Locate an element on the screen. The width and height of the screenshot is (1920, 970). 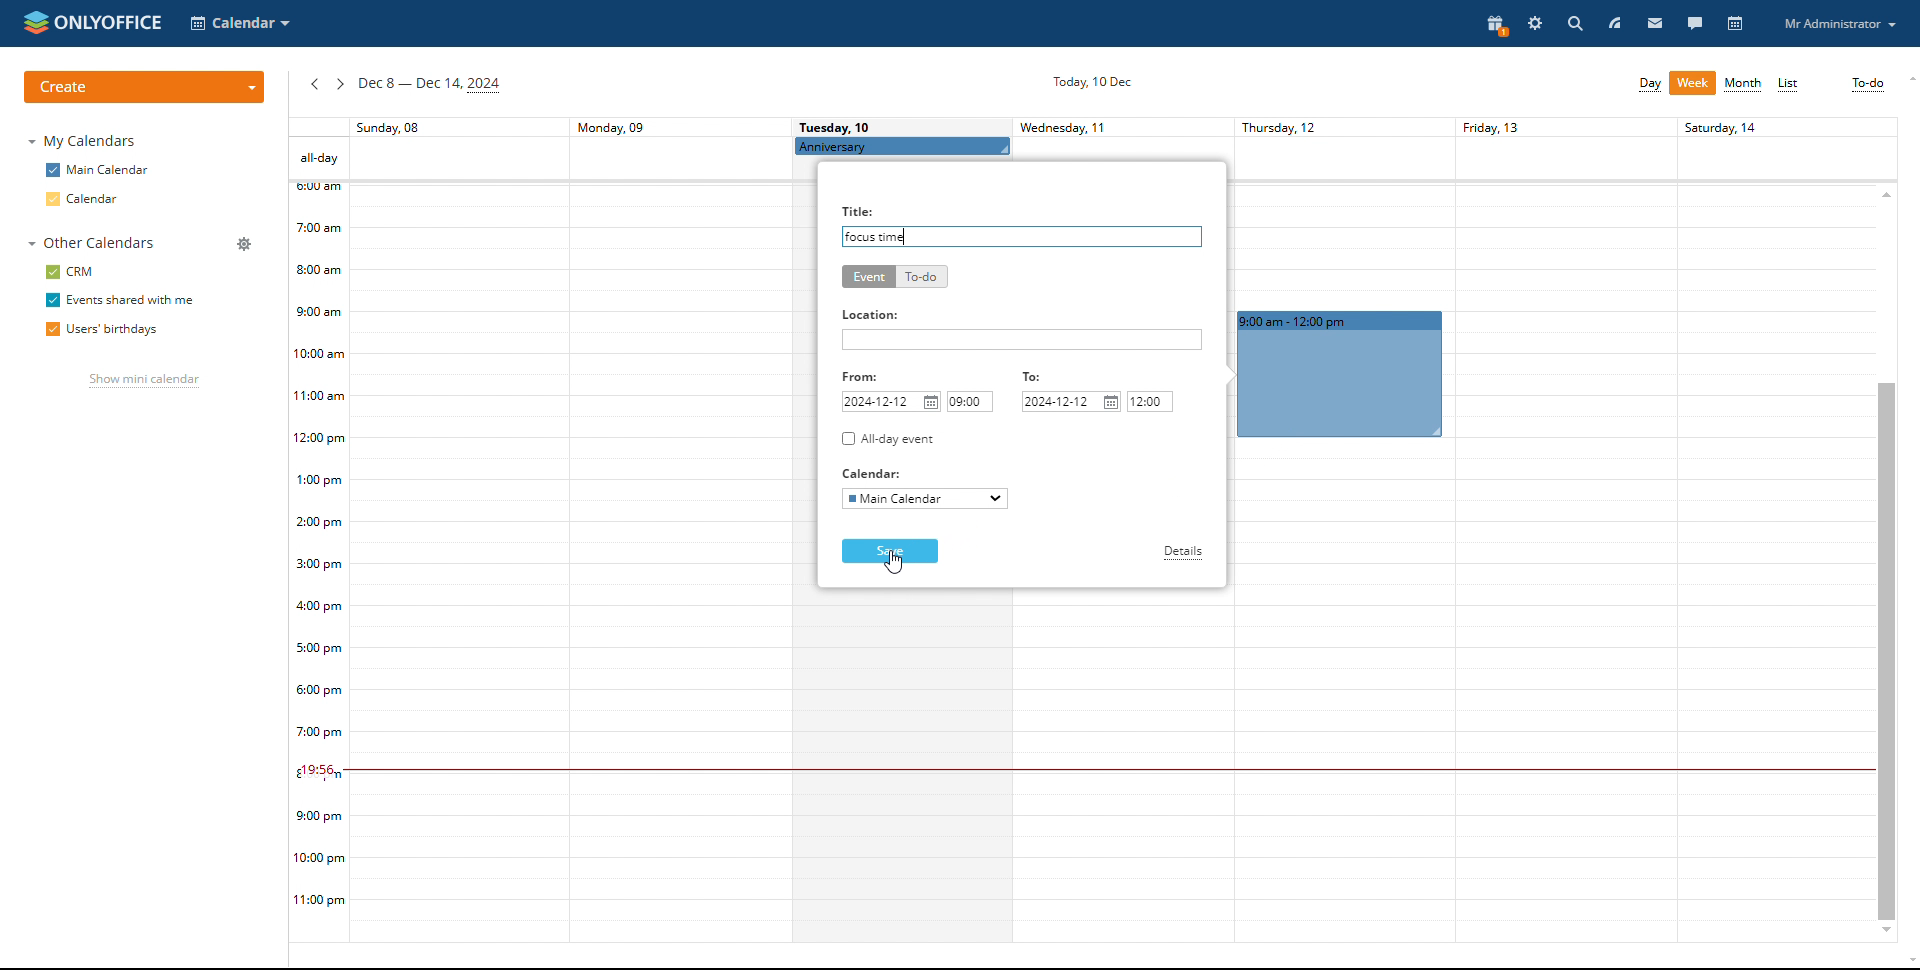
sunday is located at coordinates (458, 532).